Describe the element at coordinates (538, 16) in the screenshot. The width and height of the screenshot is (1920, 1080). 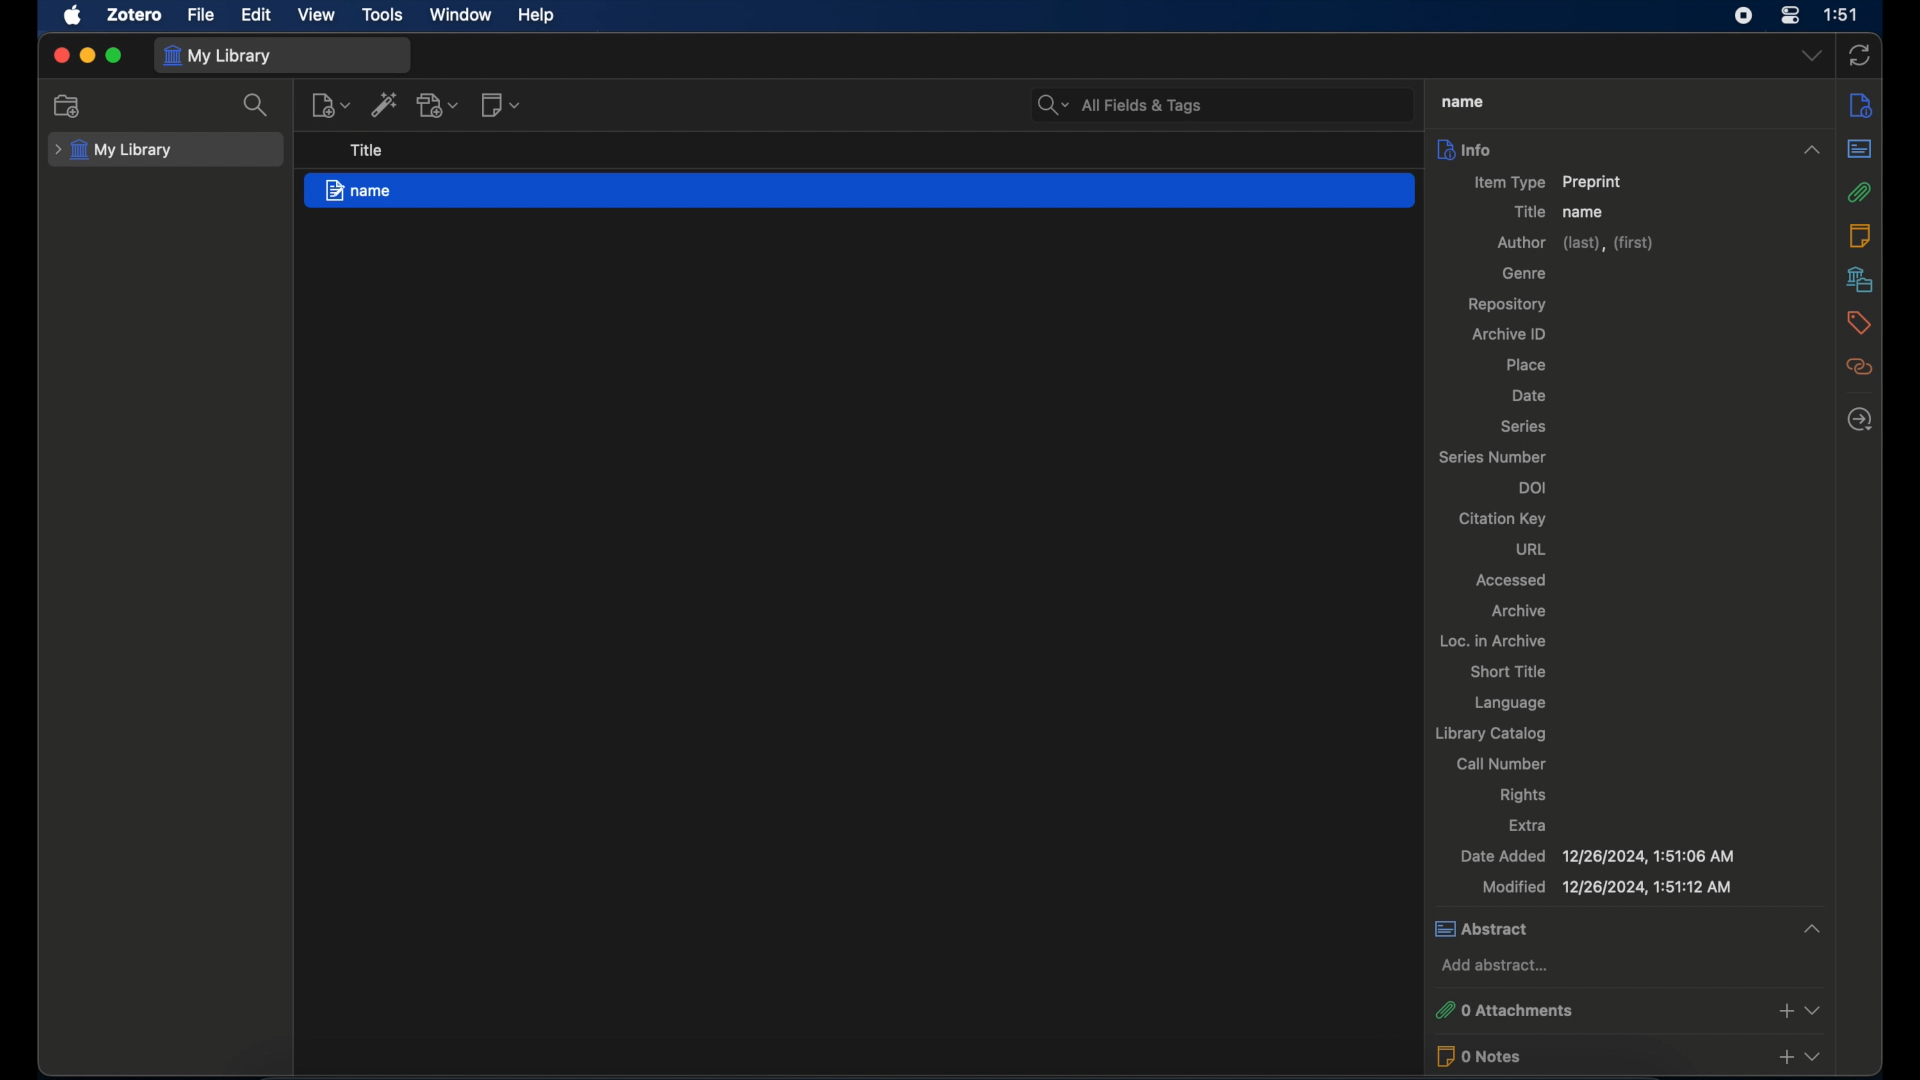
I see `help` at that location.